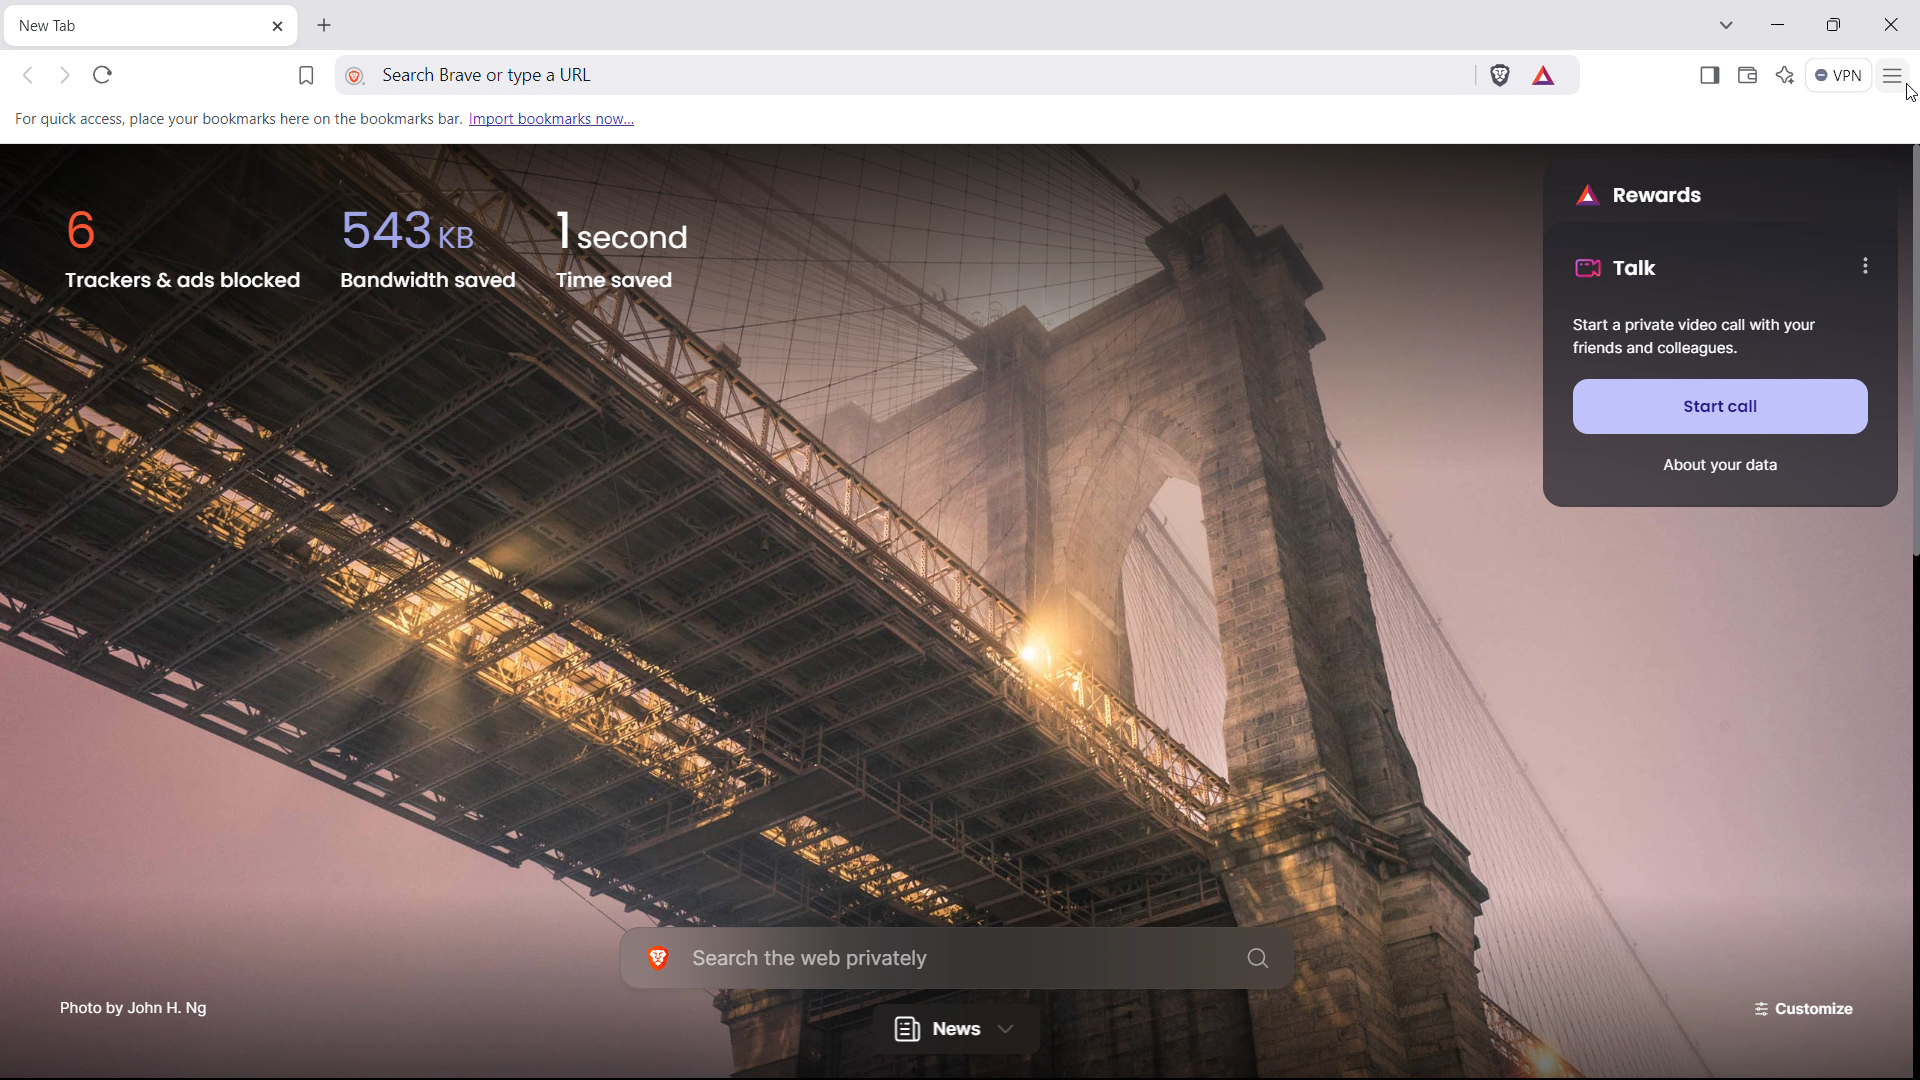 This screenshot has width=1920, height=1080. I want to click on For quick access, place your bookmarks here on the bookmarks bar, so click(231, 117).